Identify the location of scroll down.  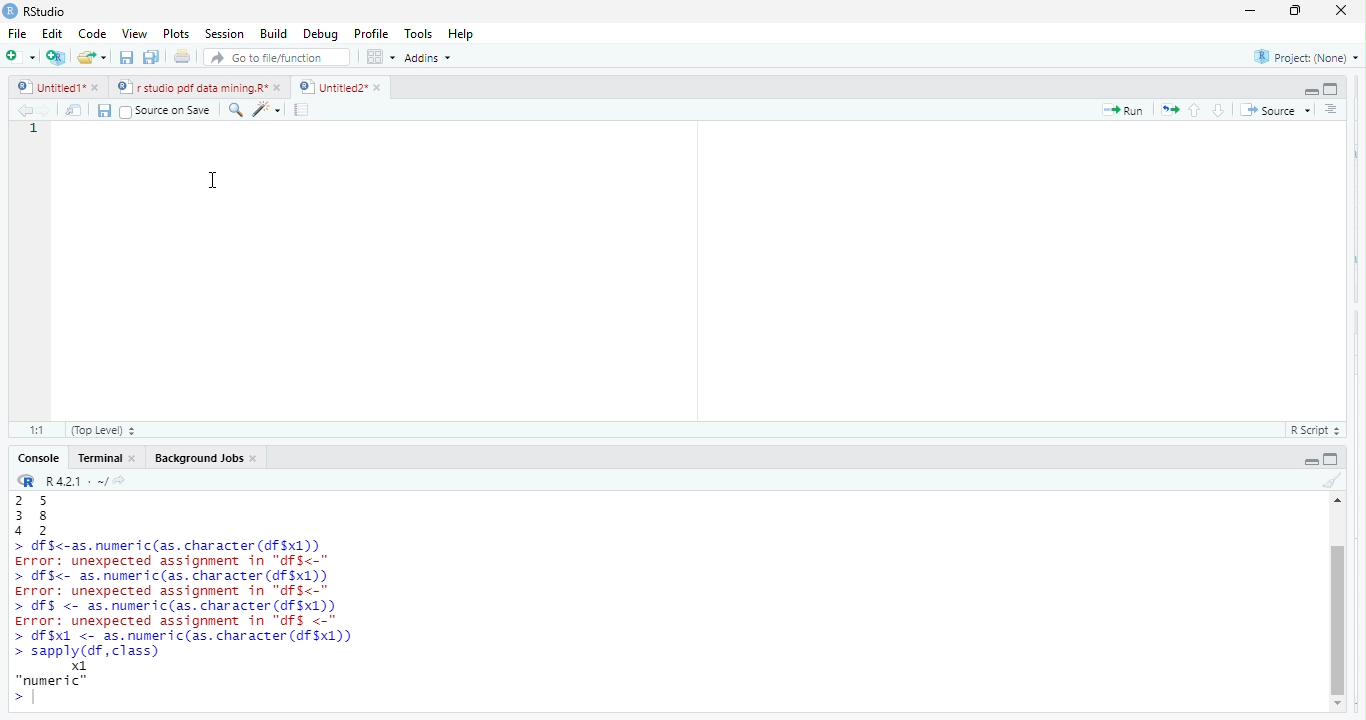
(1341, 703).